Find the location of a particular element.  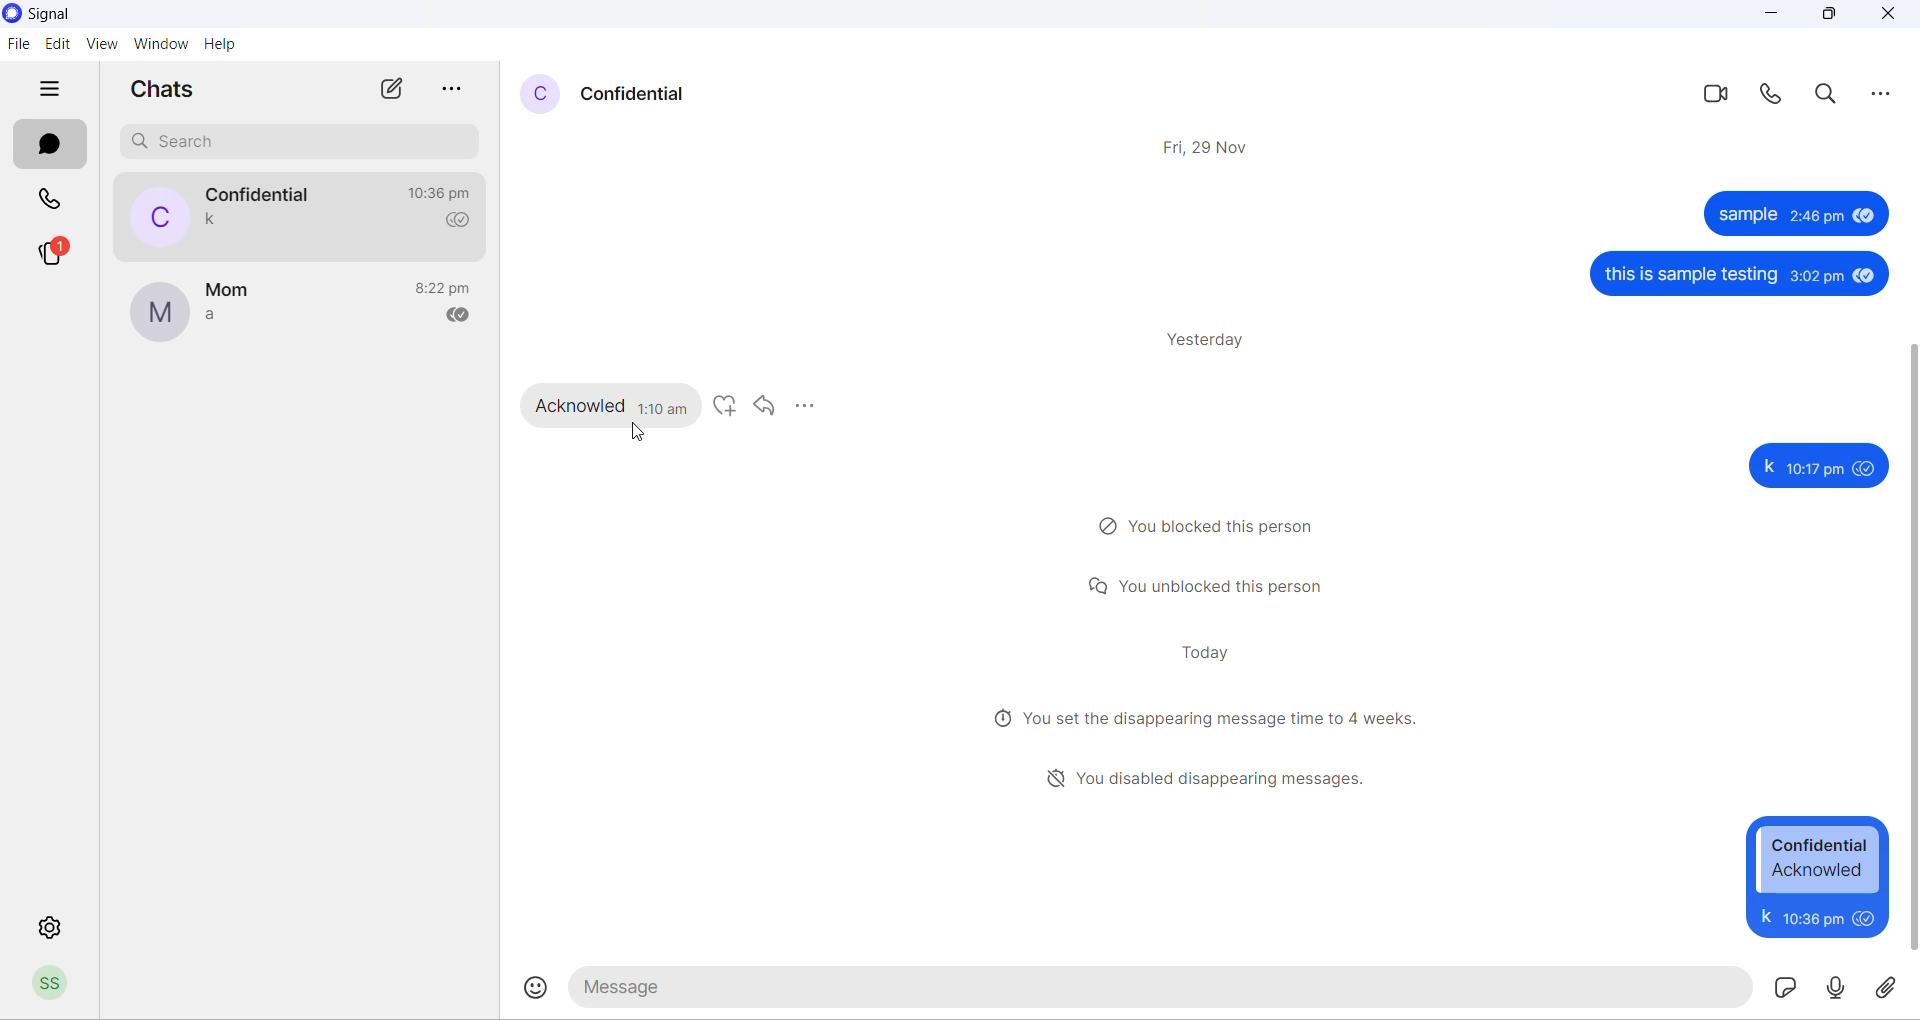

read recipient is located at coordinates (460, 313).